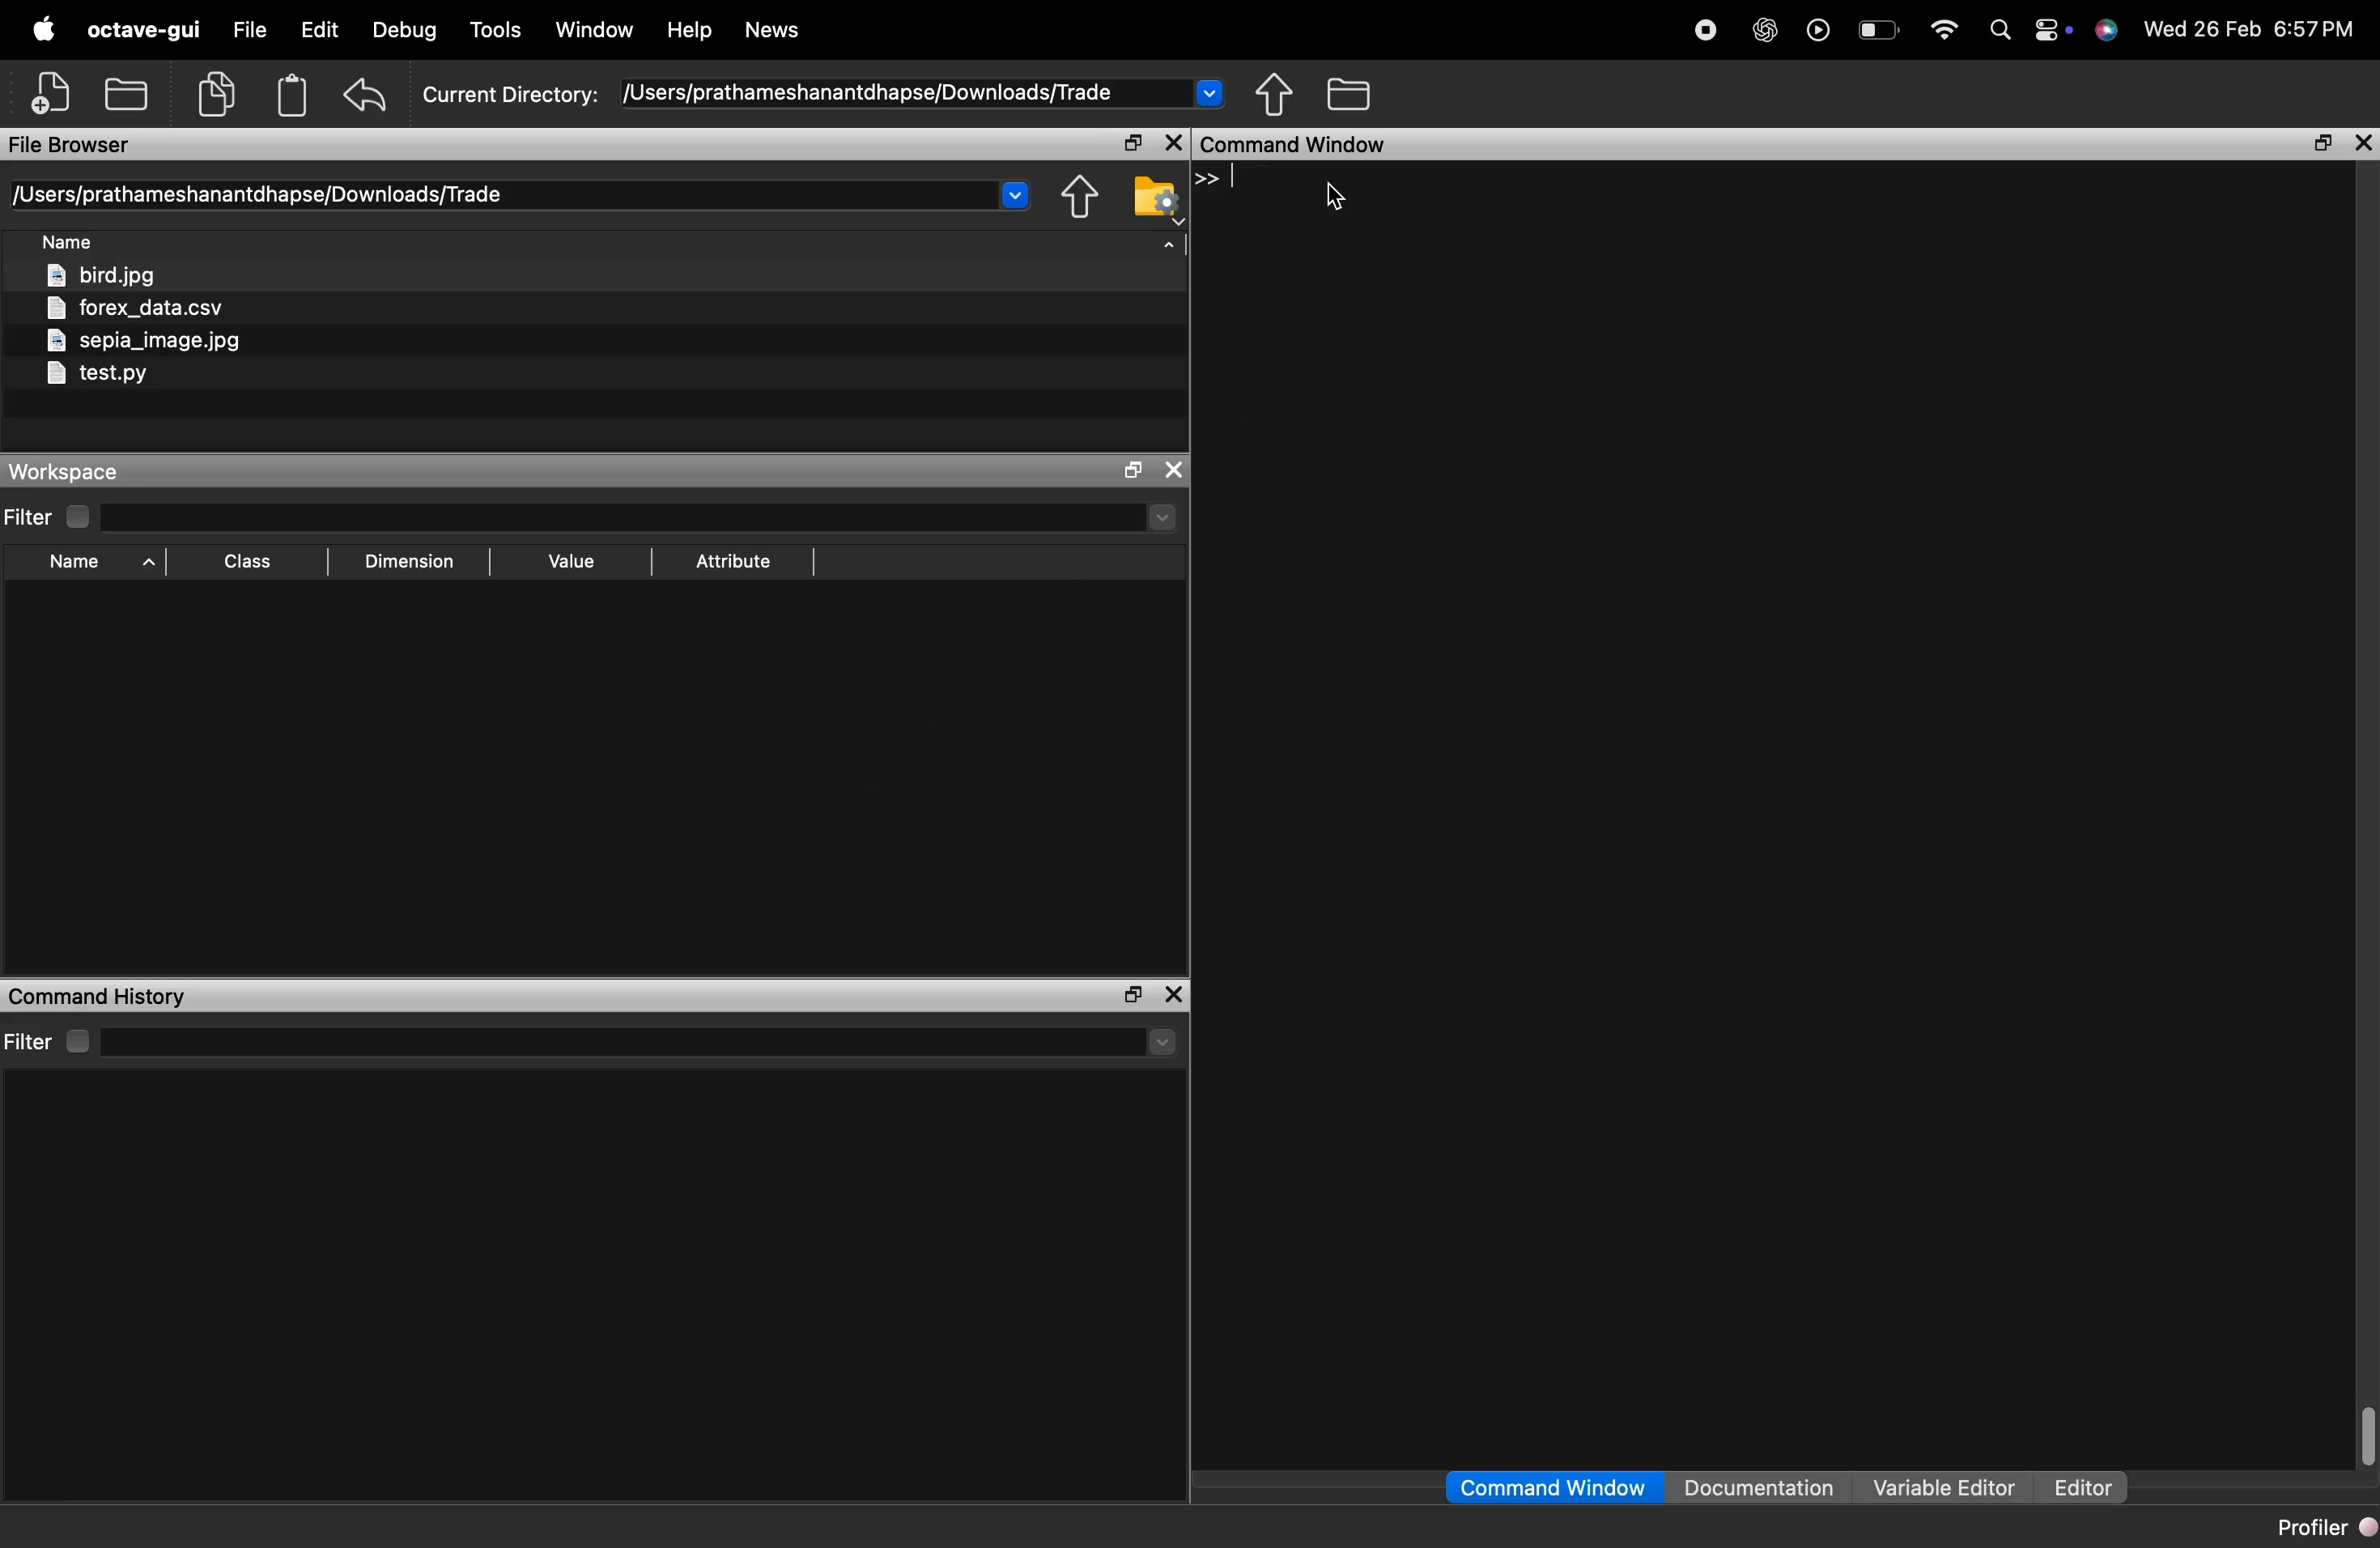 The image size is (2380, 1548). Describe the element at coordinates (572, 562) in the screenshot. I see `sort by value` at that location.